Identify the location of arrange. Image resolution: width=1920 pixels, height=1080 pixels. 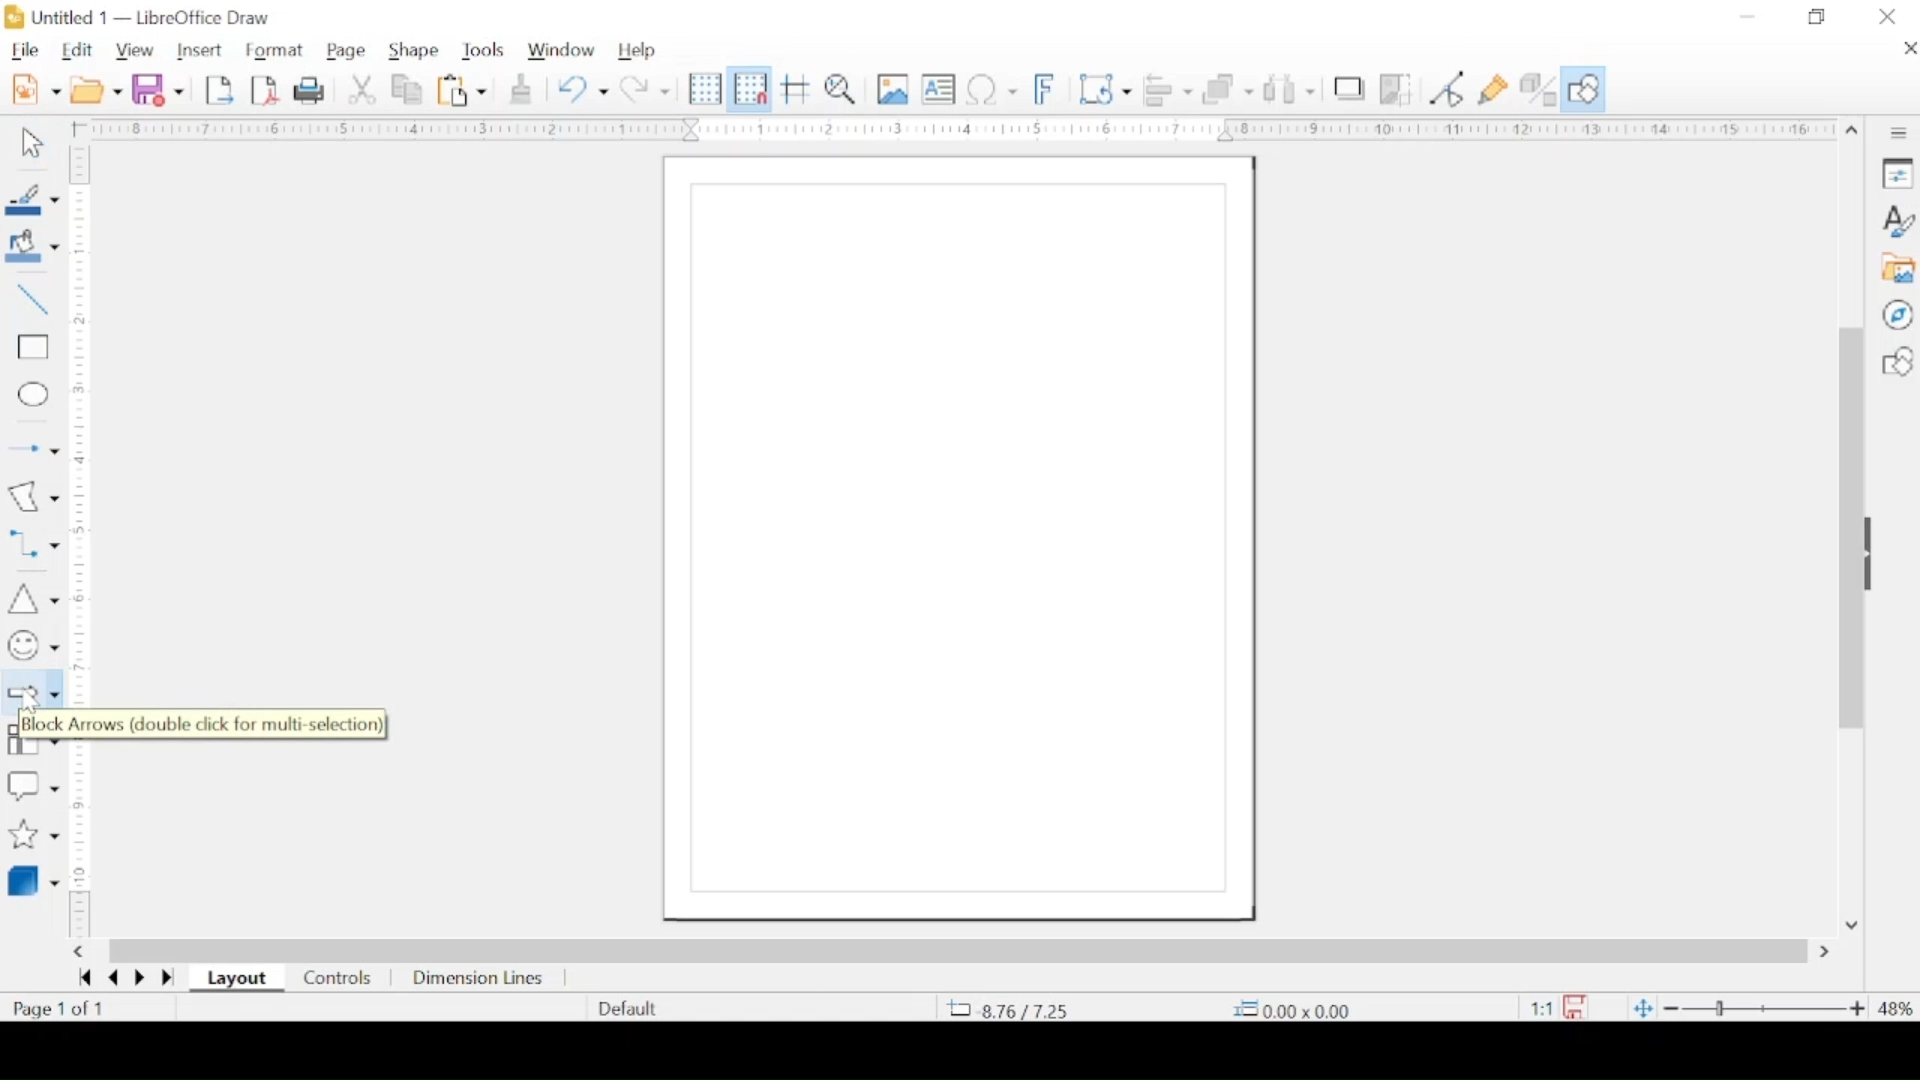
(1230, 87).